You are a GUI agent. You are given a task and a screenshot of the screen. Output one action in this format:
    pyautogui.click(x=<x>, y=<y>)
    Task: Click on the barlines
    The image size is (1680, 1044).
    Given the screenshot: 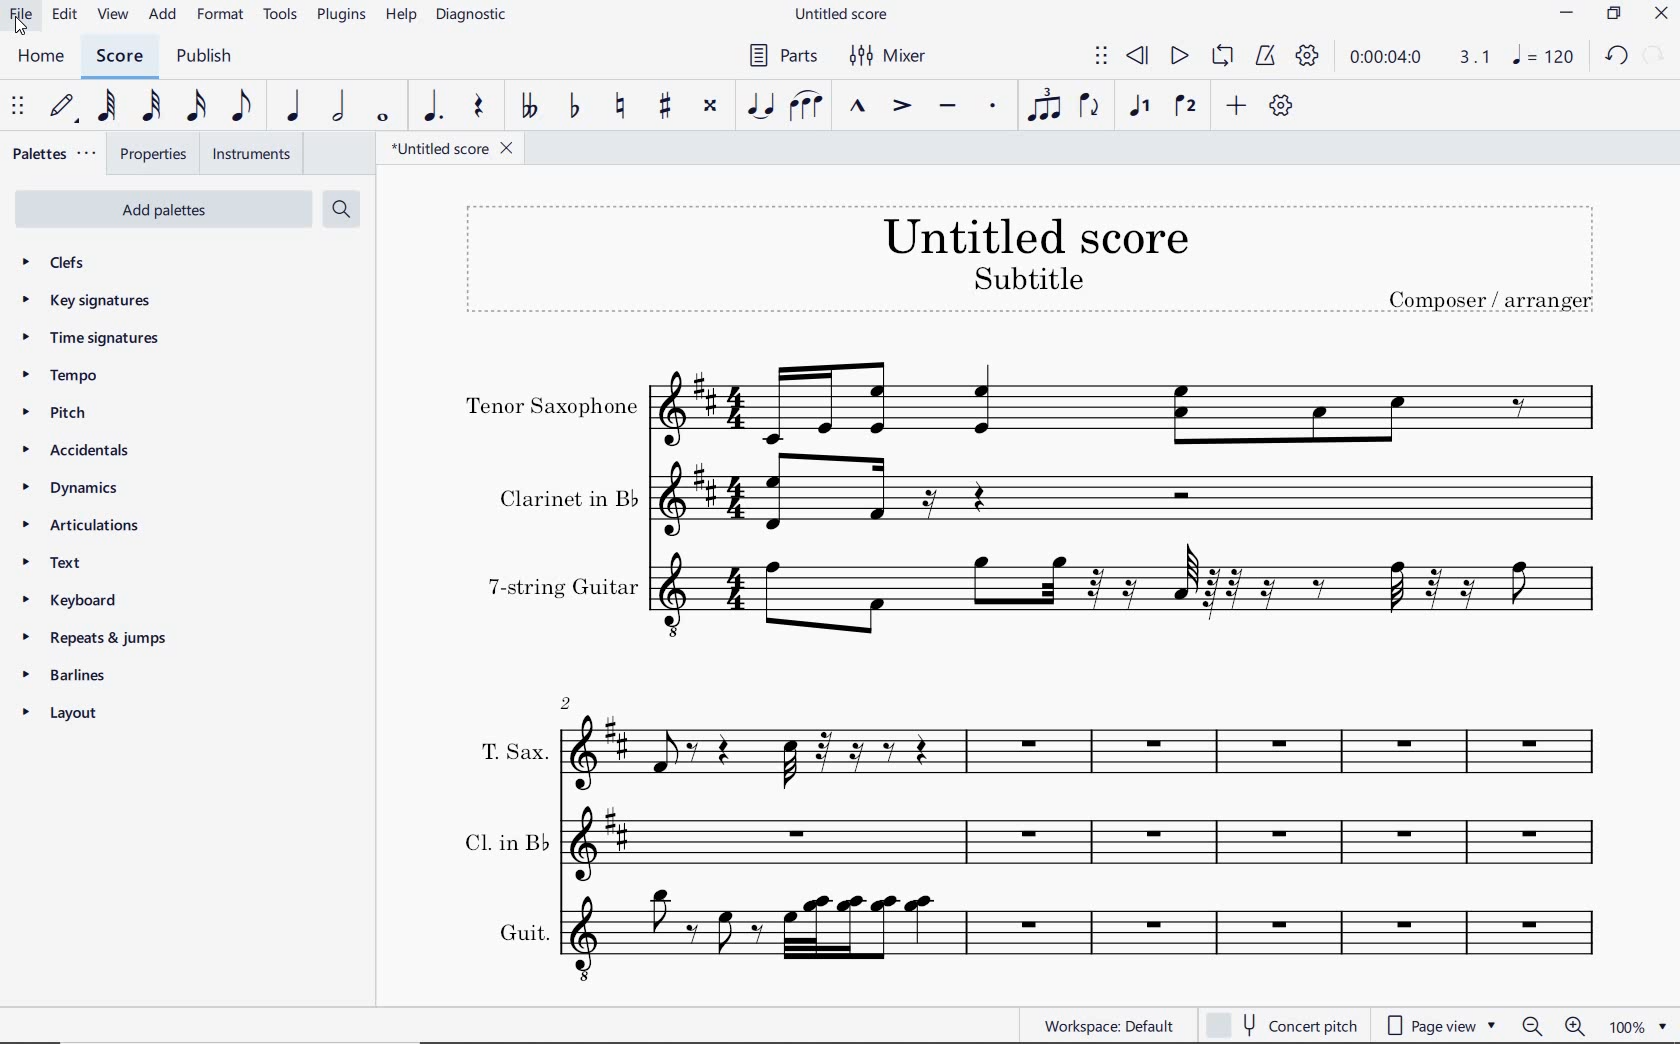 What is the action you would take?
    pyautogui.click(x=73, y=674)
    